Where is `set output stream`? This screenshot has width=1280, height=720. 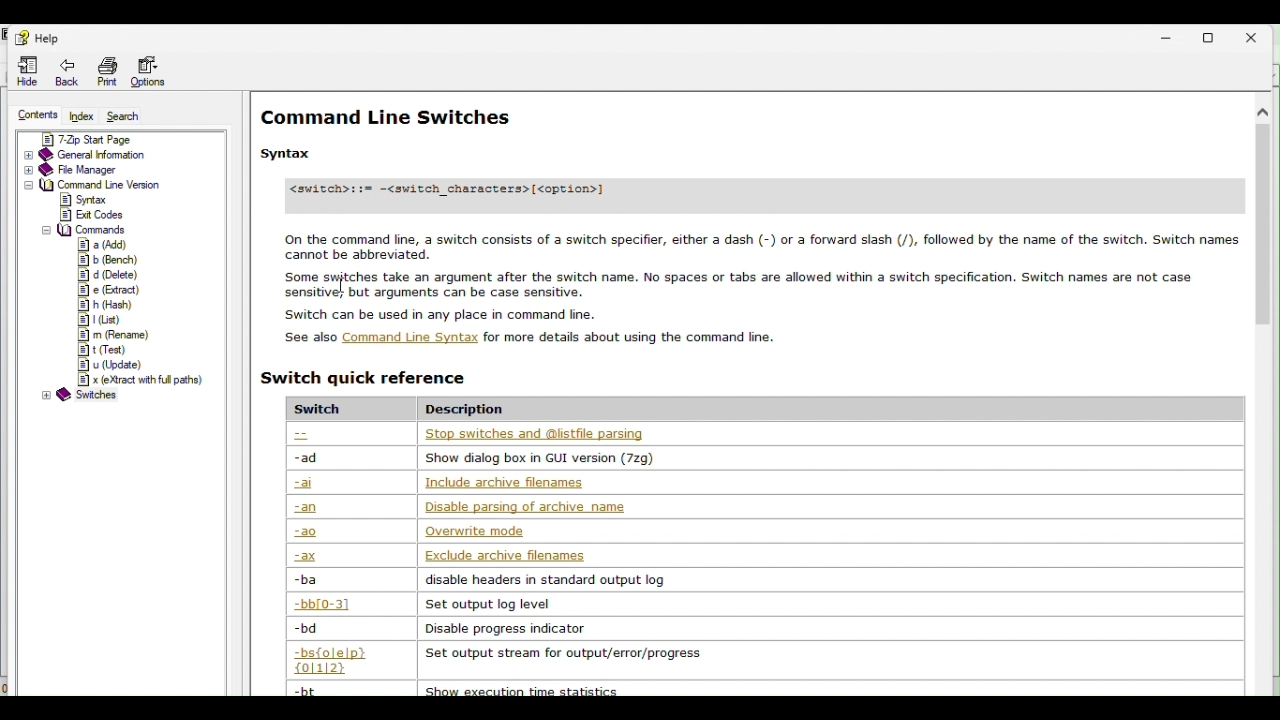 set output stream is located at coordinates (570, 652).